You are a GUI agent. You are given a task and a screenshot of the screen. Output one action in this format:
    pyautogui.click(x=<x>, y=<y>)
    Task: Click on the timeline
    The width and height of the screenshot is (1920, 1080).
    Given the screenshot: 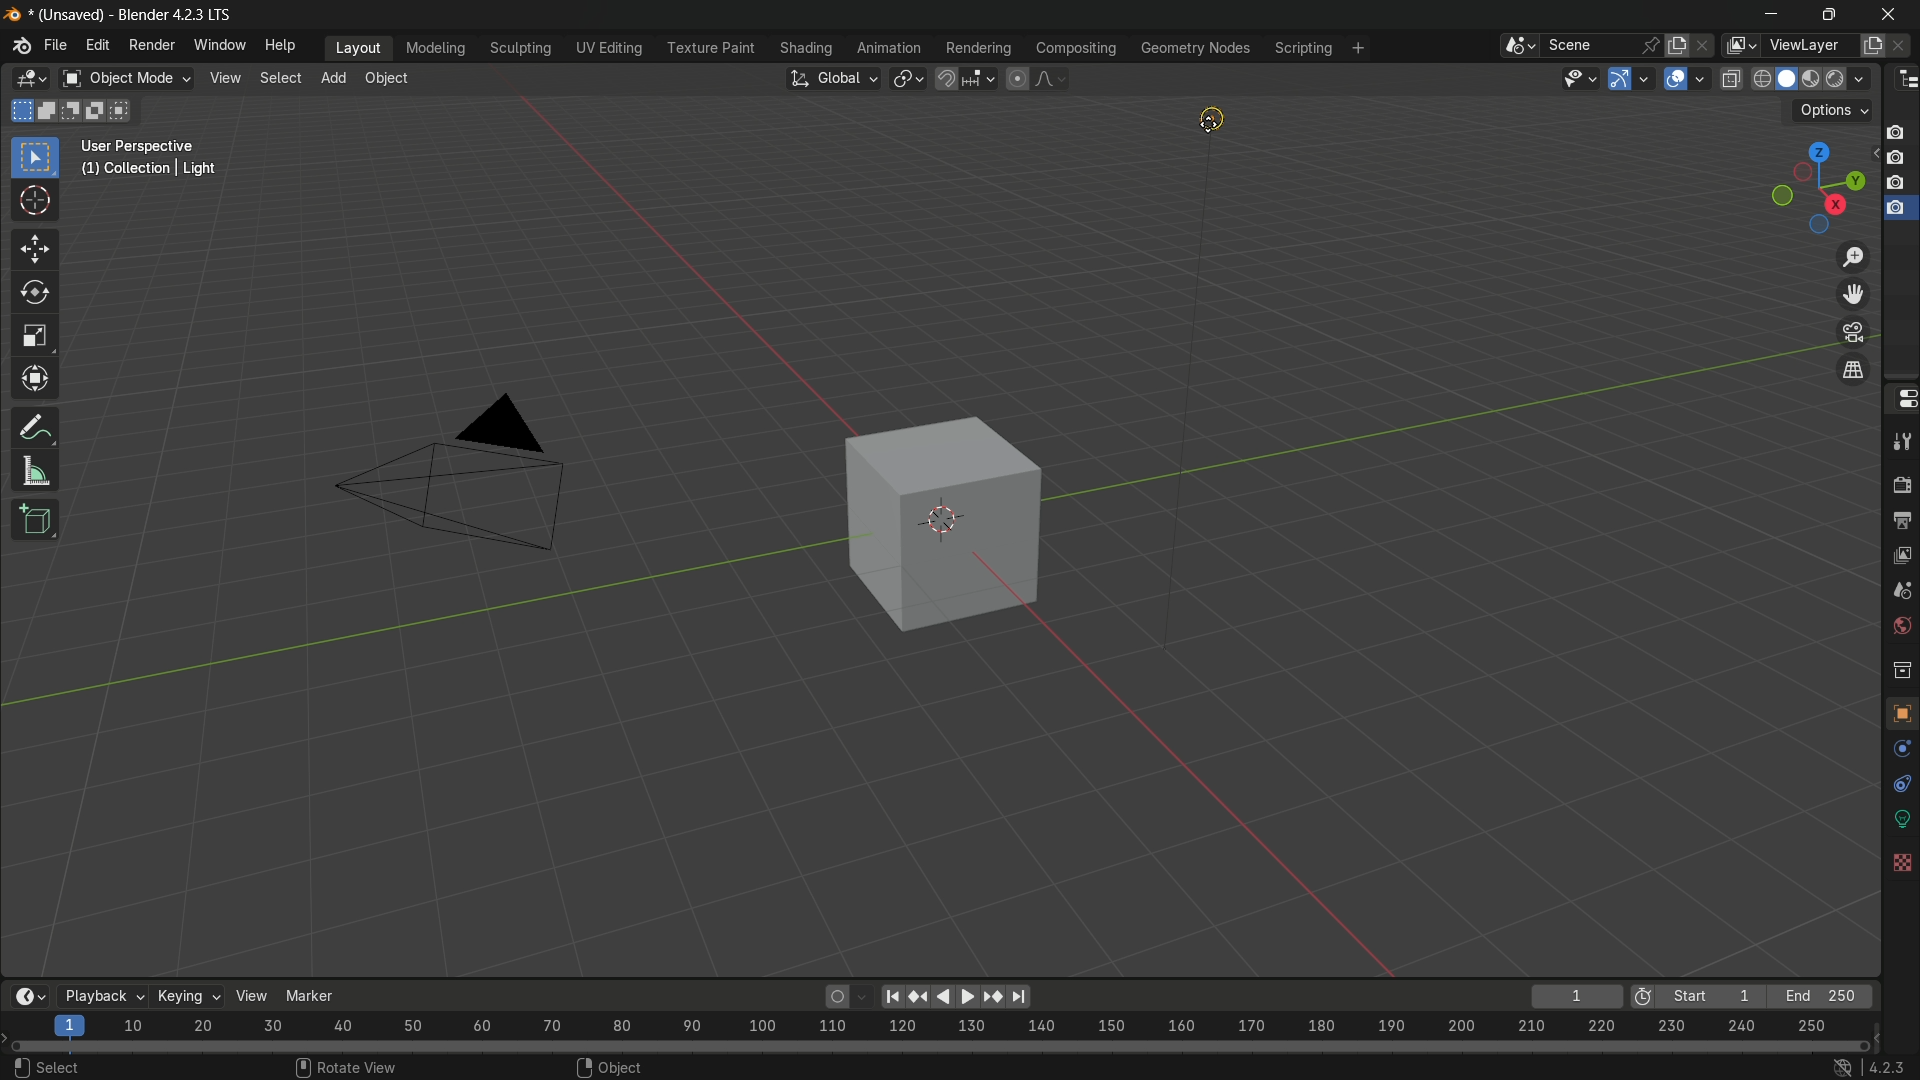 What is the action you would take?
    pyautogui.click(x=31, y=993)
    